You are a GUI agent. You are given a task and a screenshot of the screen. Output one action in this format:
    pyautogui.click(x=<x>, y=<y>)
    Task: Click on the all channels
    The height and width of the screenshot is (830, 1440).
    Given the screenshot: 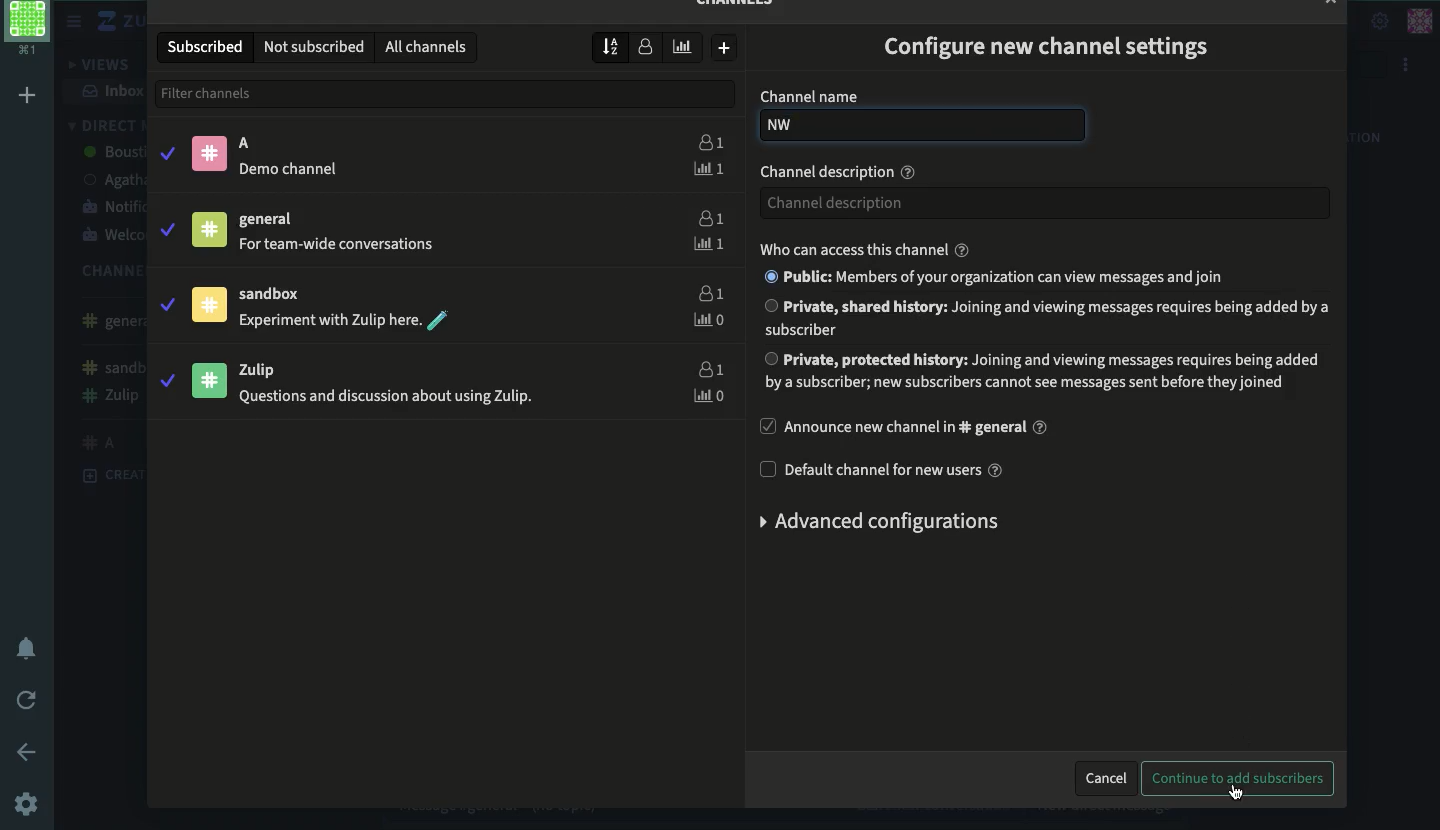 What is the action you would take?
    pyautogui.click(x=430, y=46)
    